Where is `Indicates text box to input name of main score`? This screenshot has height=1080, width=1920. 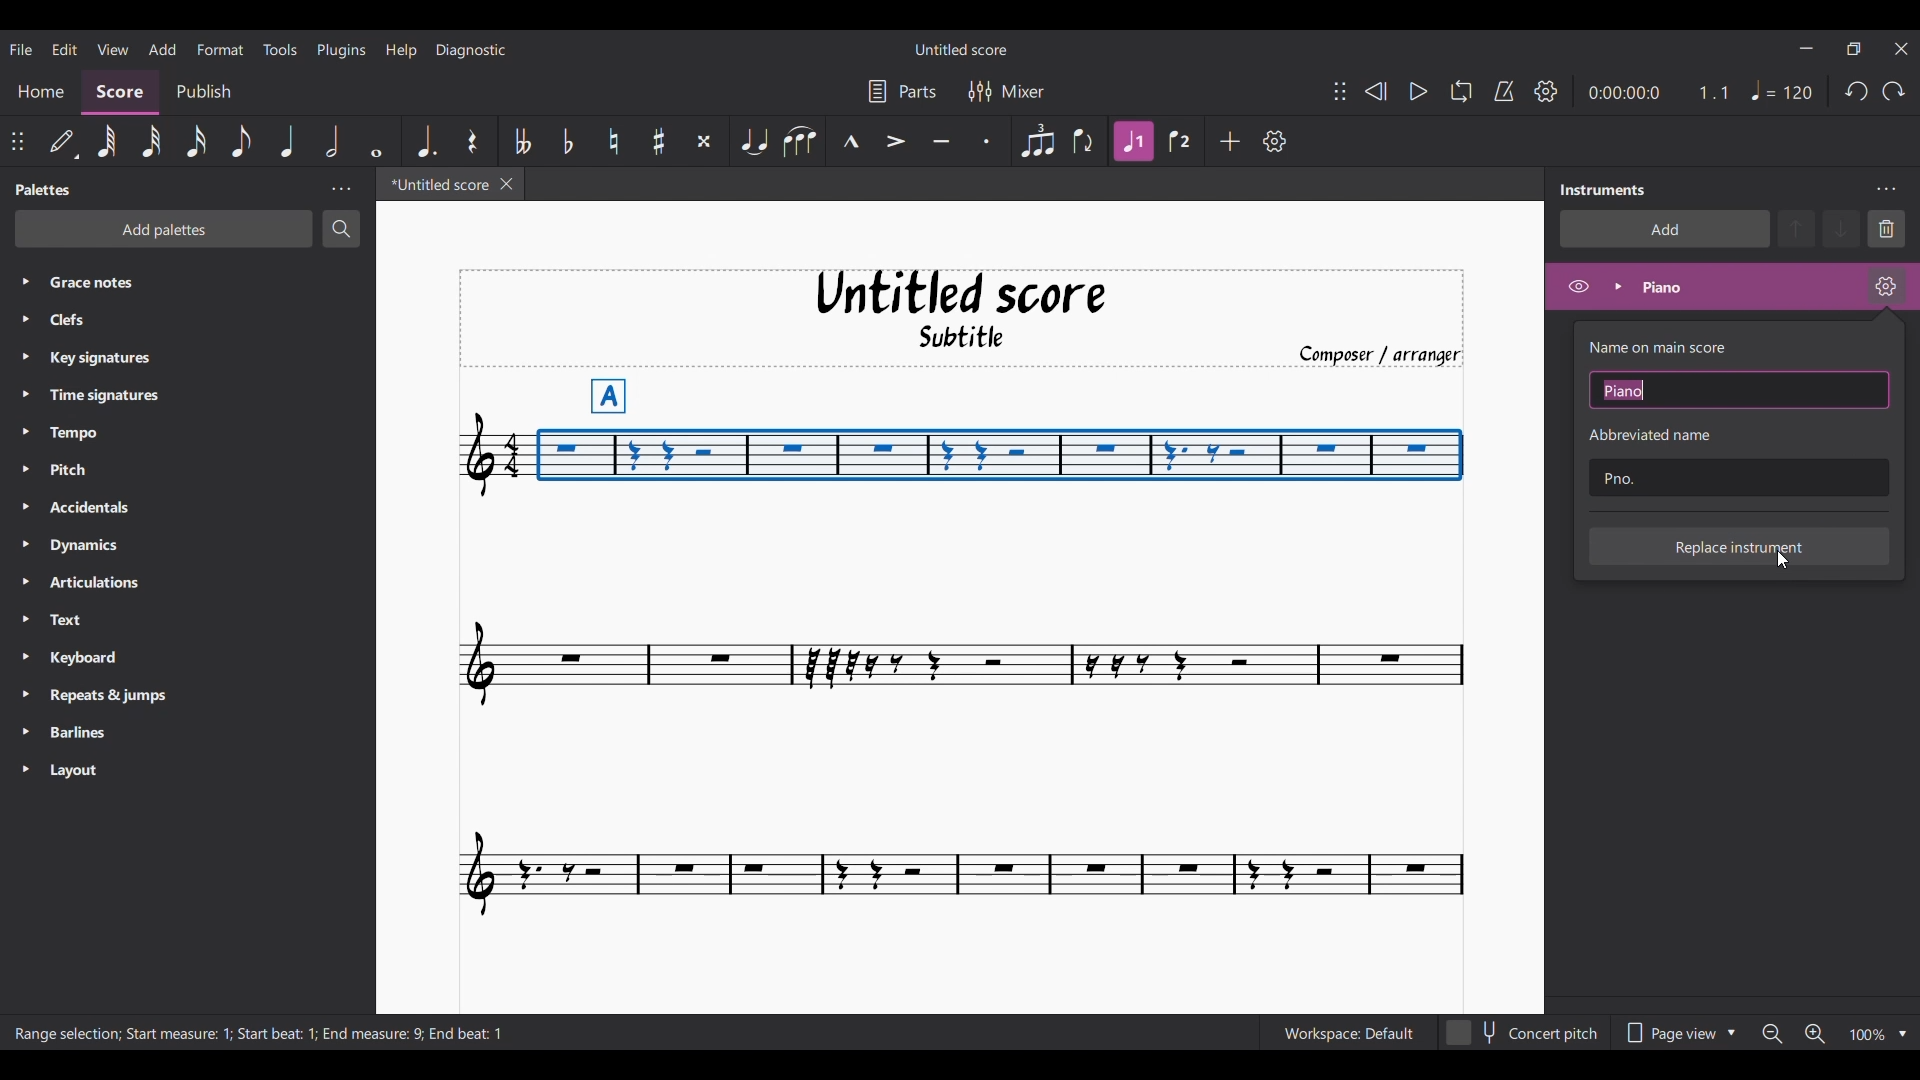 Indicates text box to input name of main score is located at coordinates (1659, 348).